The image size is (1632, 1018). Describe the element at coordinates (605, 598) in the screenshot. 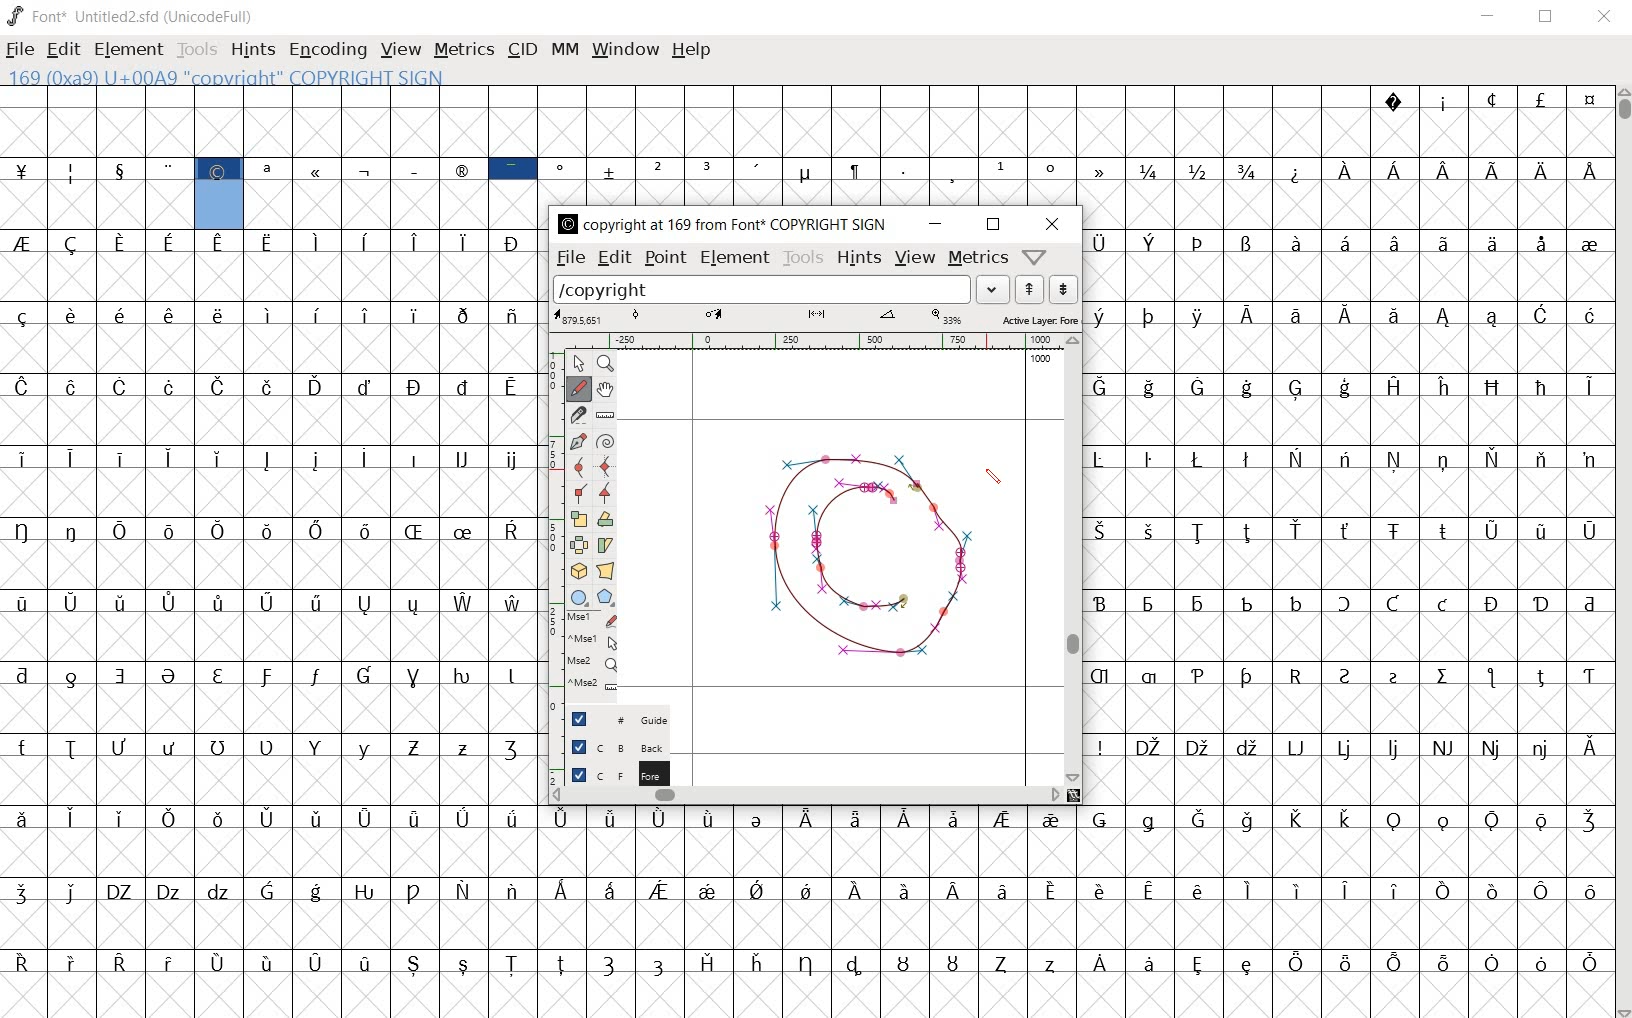

I see `polygon or star` at that location.